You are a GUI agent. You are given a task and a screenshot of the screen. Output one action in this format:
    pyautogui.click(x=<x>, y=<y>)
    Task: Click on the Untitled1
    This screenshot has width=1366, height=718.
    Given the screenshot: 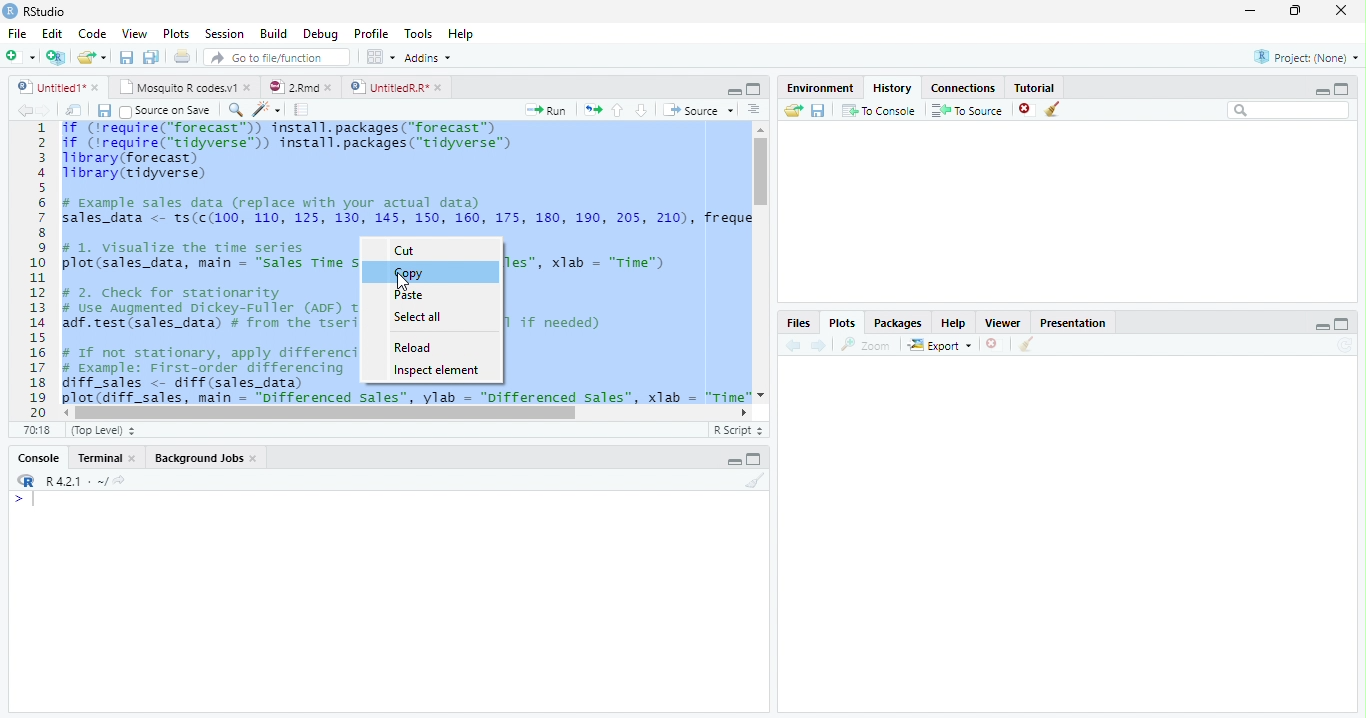 What is the action you would take?
    pyautogui.click(x=58, y=87)
    